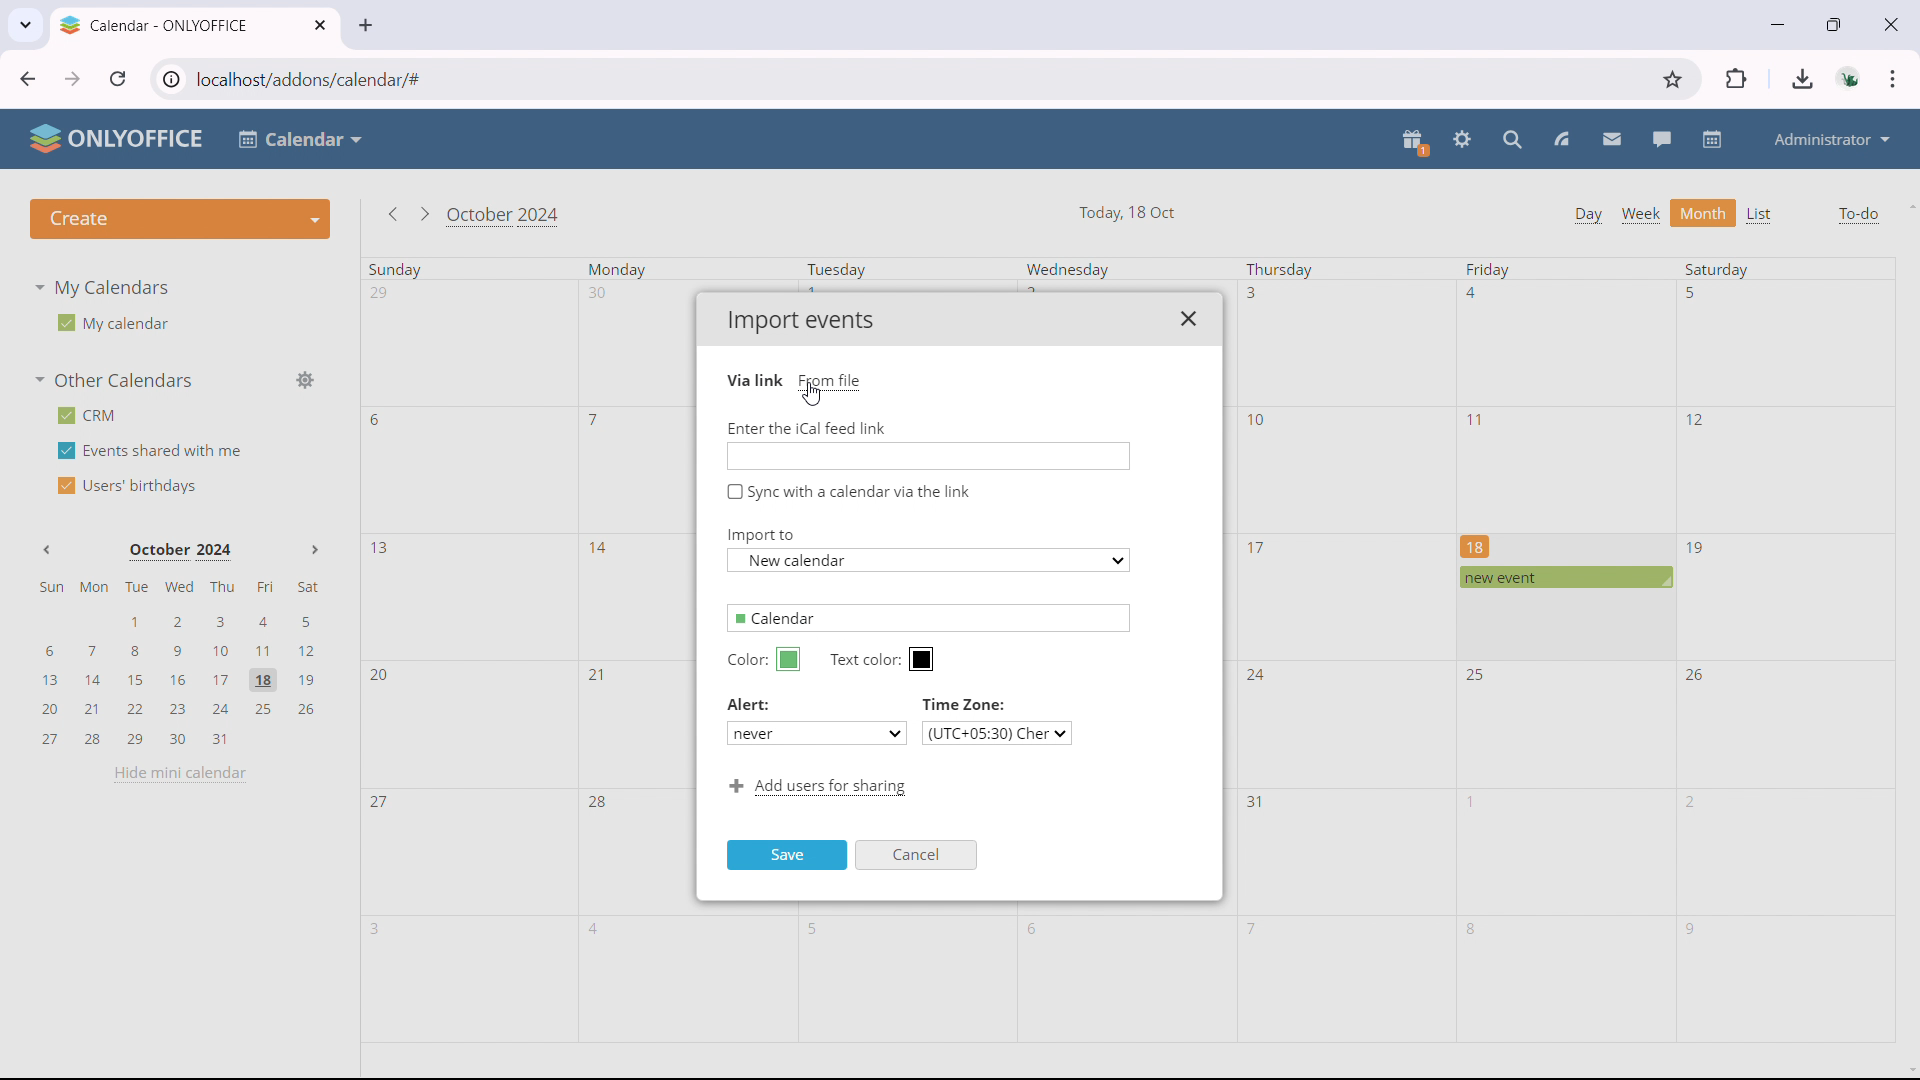 Image resolution: width=1920 pixels, height=1080 pixels. Describe the element at coordinates (761, 536) in the screenshot. I see `Import to` at that location.